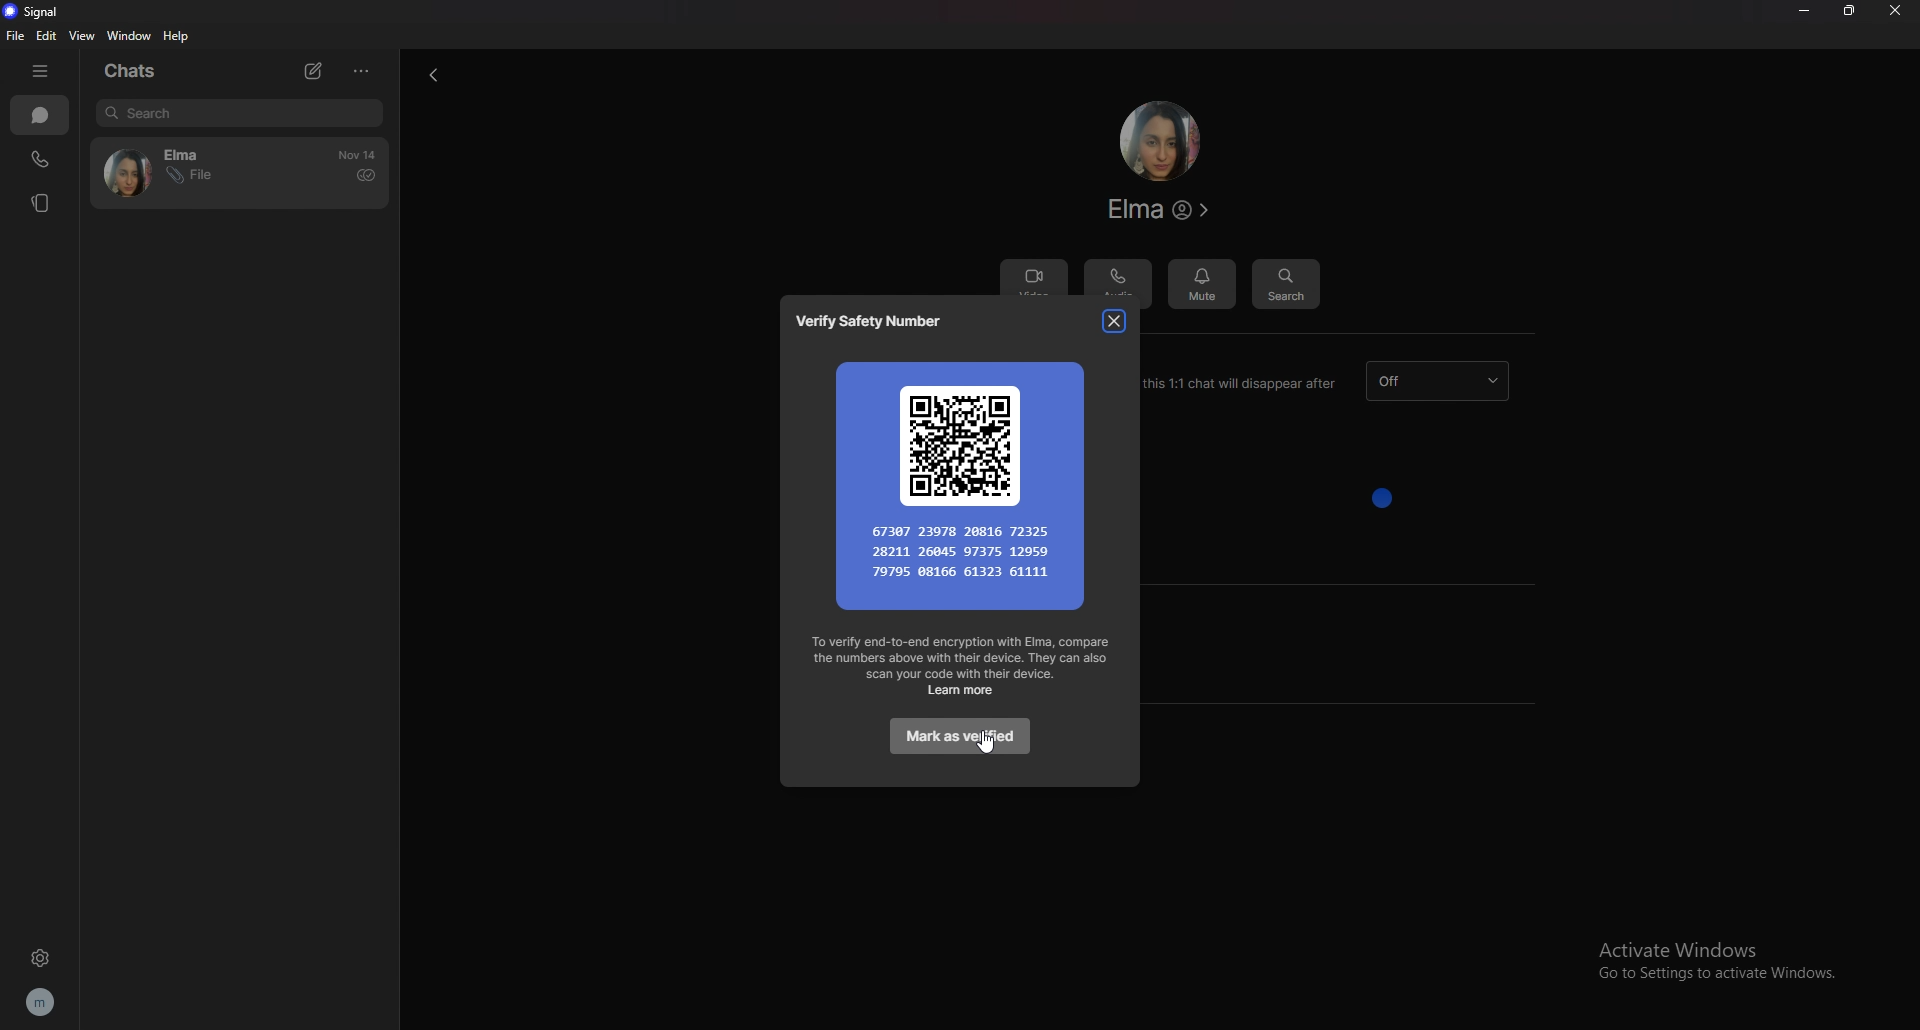  What do you see at coordinates (239, 112) in the screenshot?
I see `search messages` at bounding box center [239, 112].